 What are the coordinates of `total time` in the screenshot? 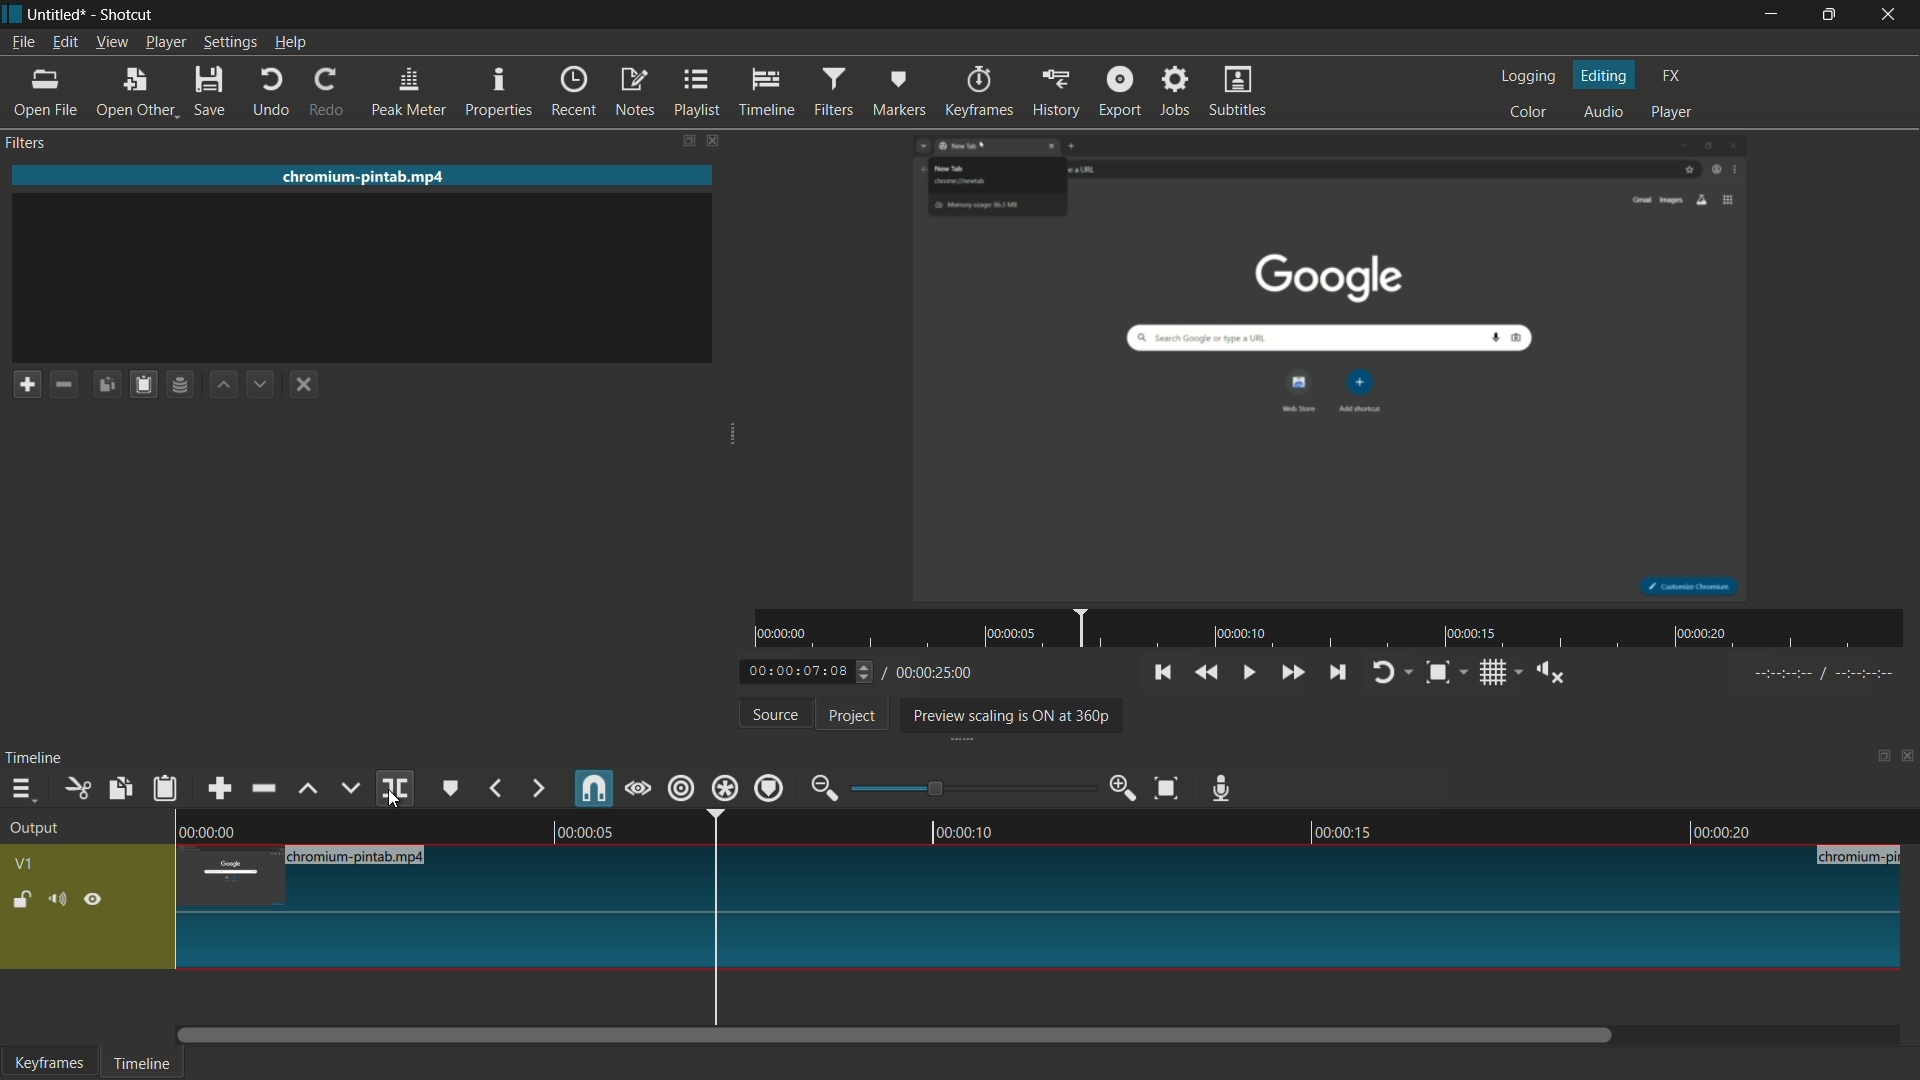 It's located at (932, 673).